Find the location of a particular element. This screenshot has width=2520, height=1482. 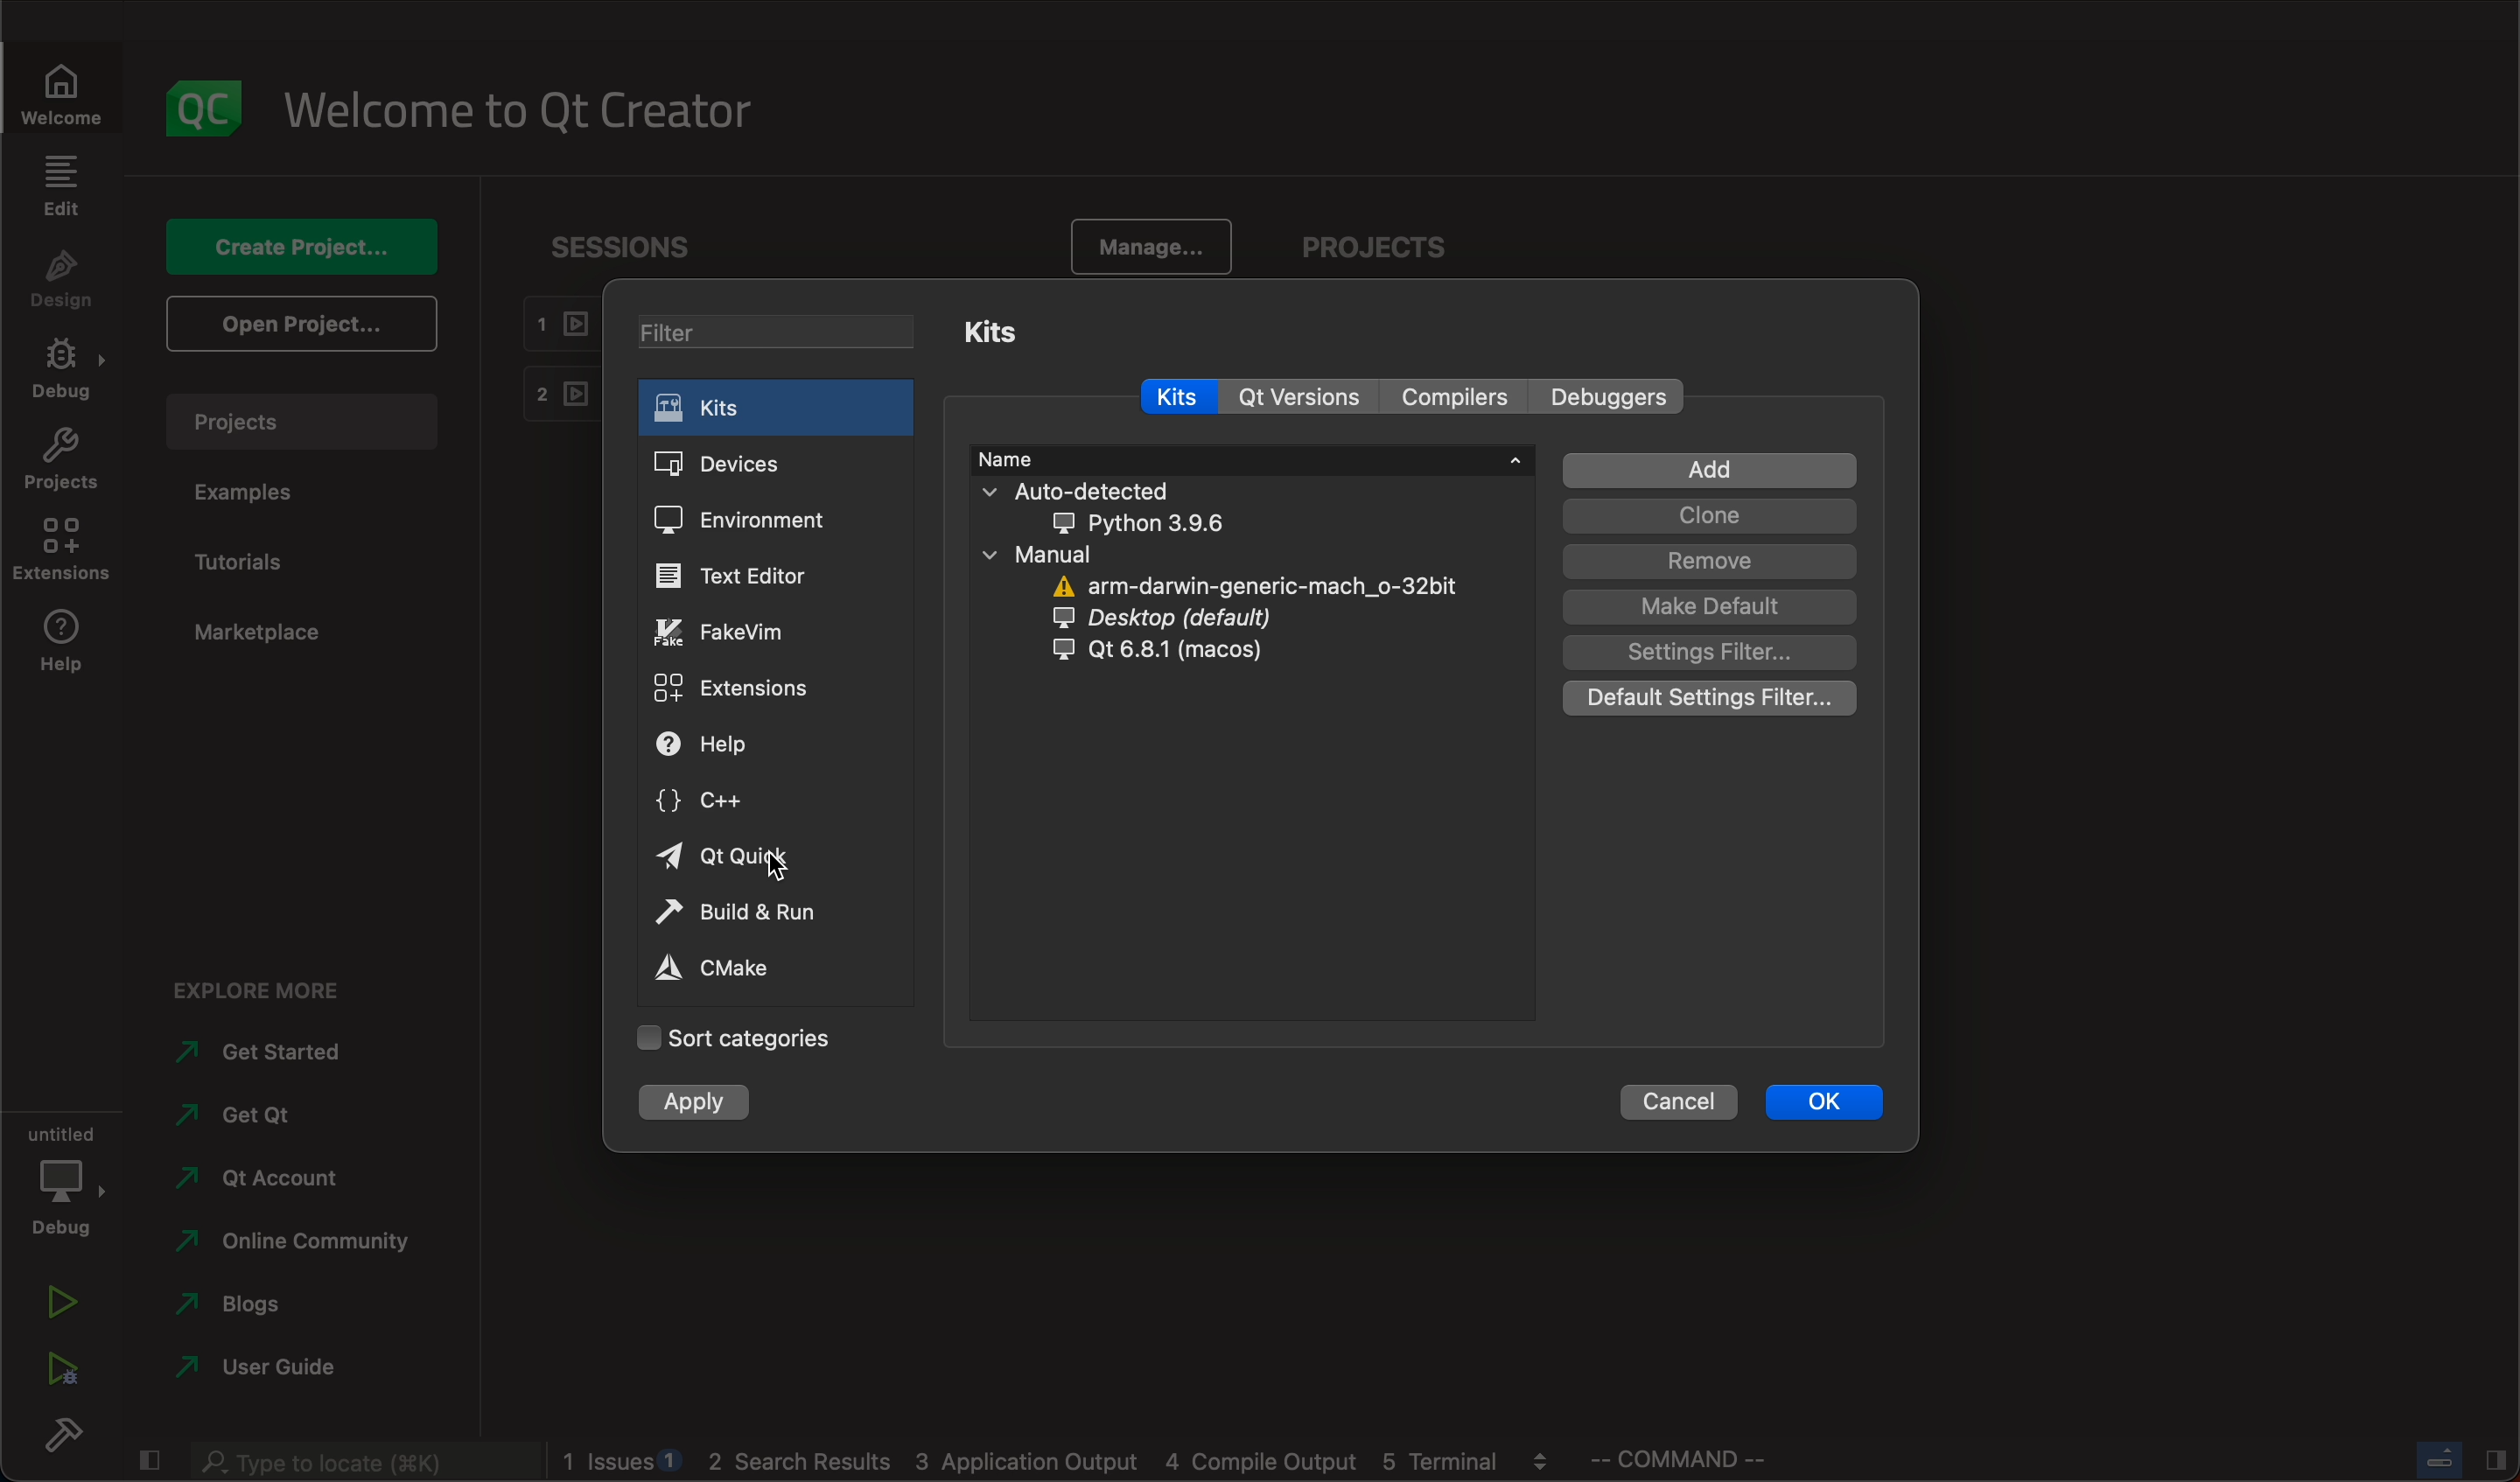

debuggers is located at coordinates (1613, 399).